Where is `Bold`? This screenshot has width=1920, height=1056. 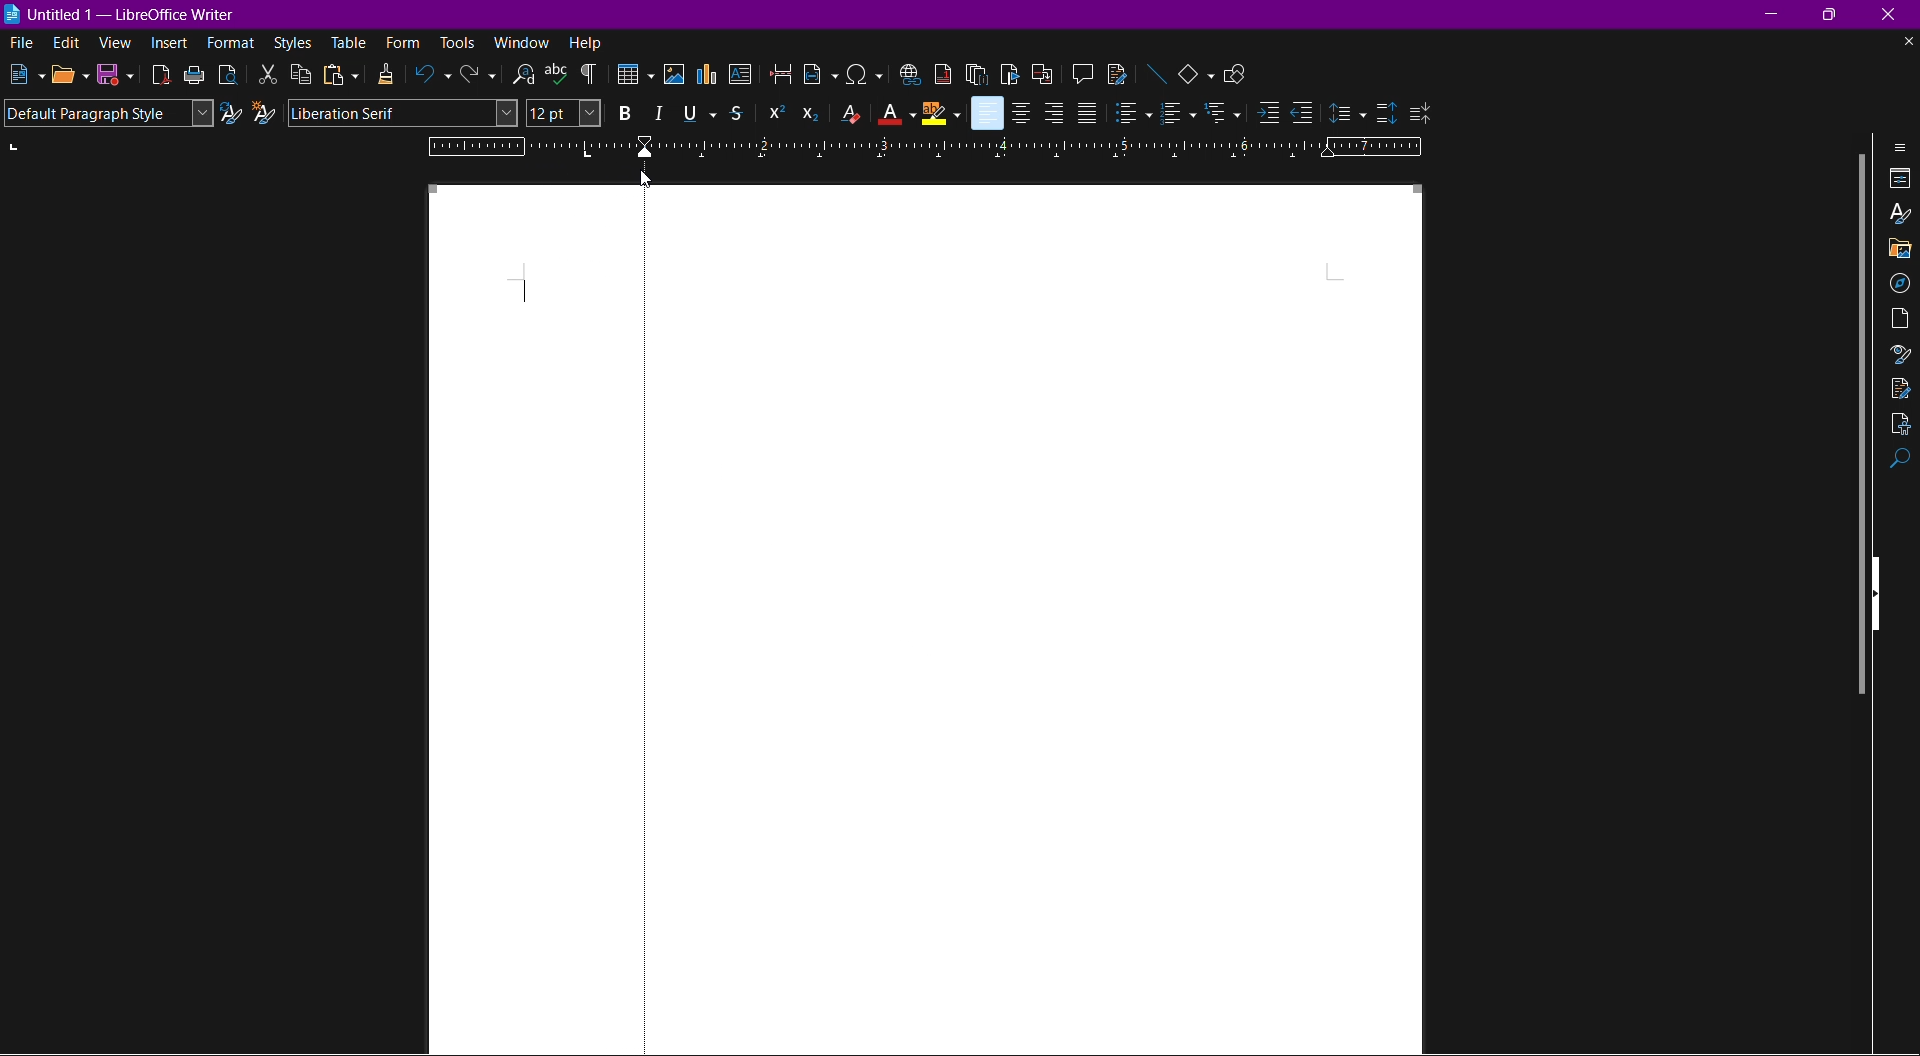 Bold is located at coordinates (621, 113).